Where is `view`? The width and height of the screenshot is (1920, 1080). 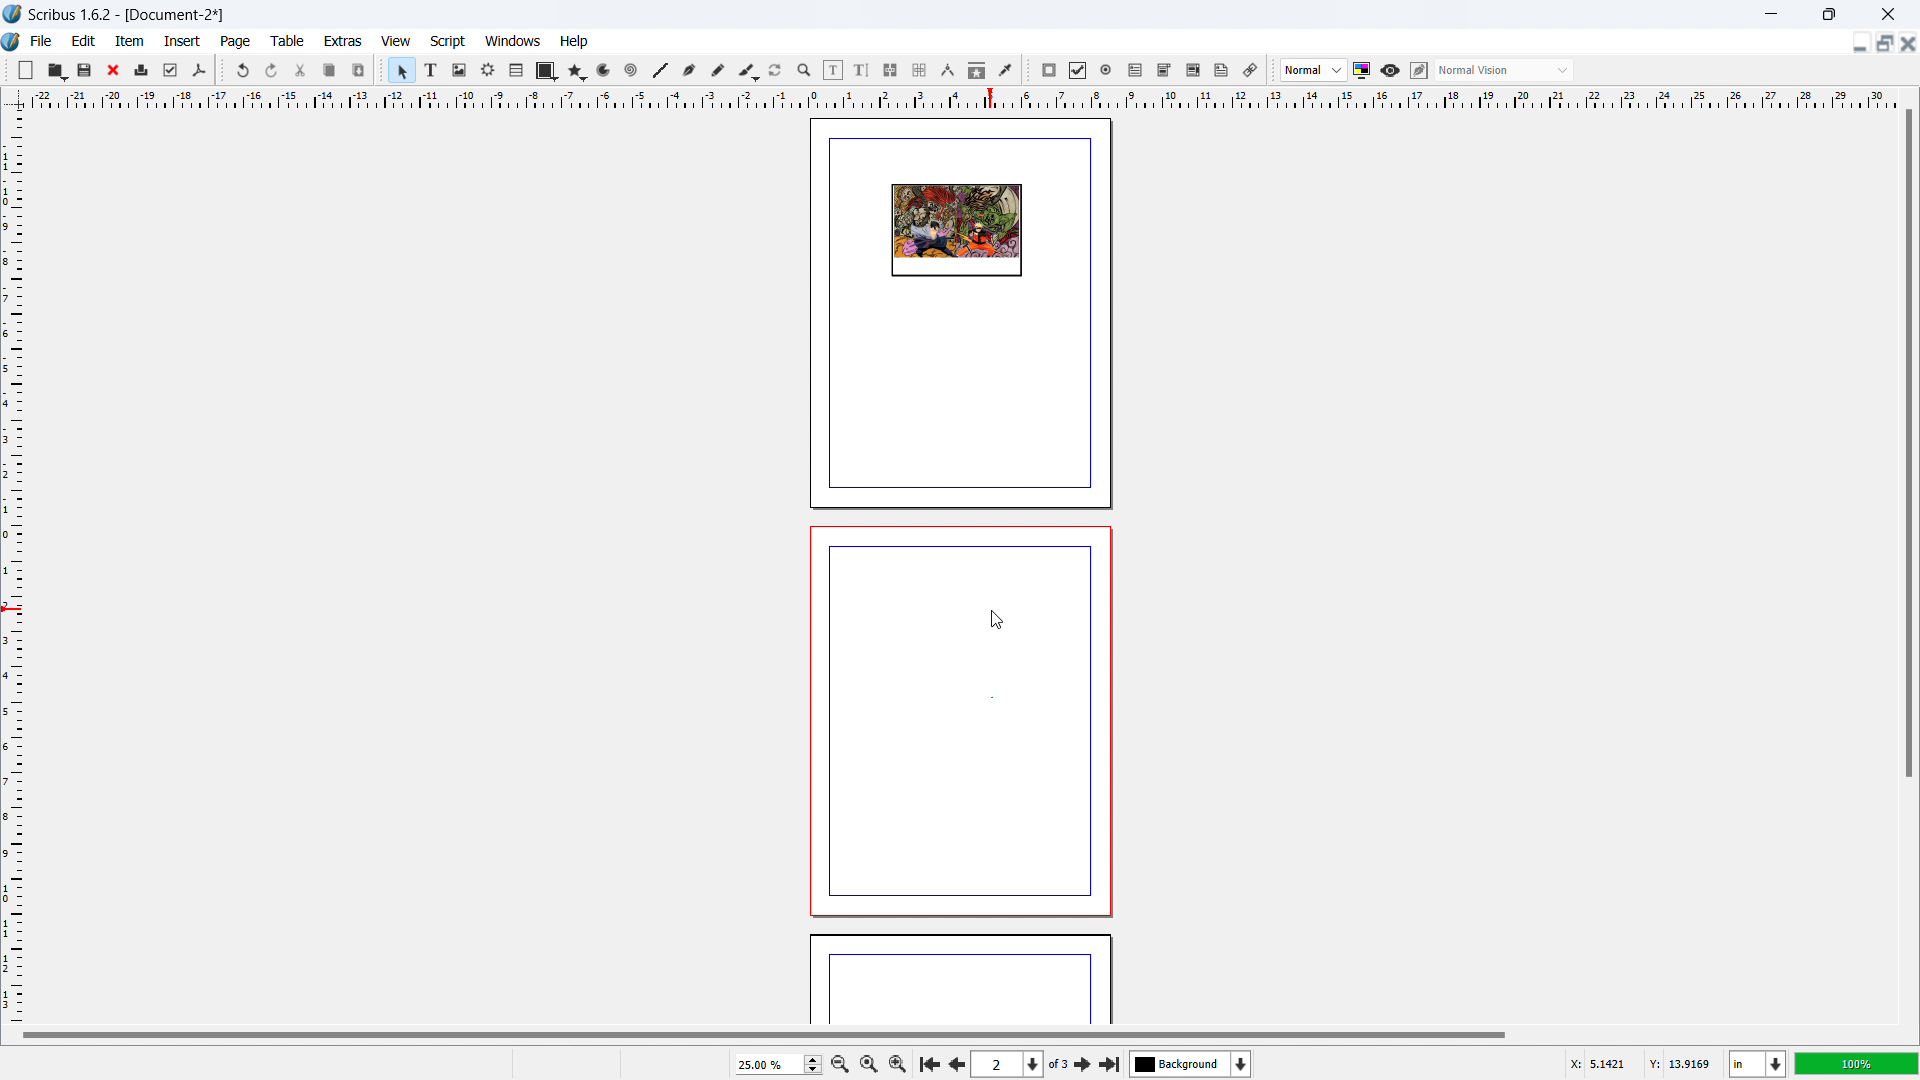 view is located at coordinates (396, 42).